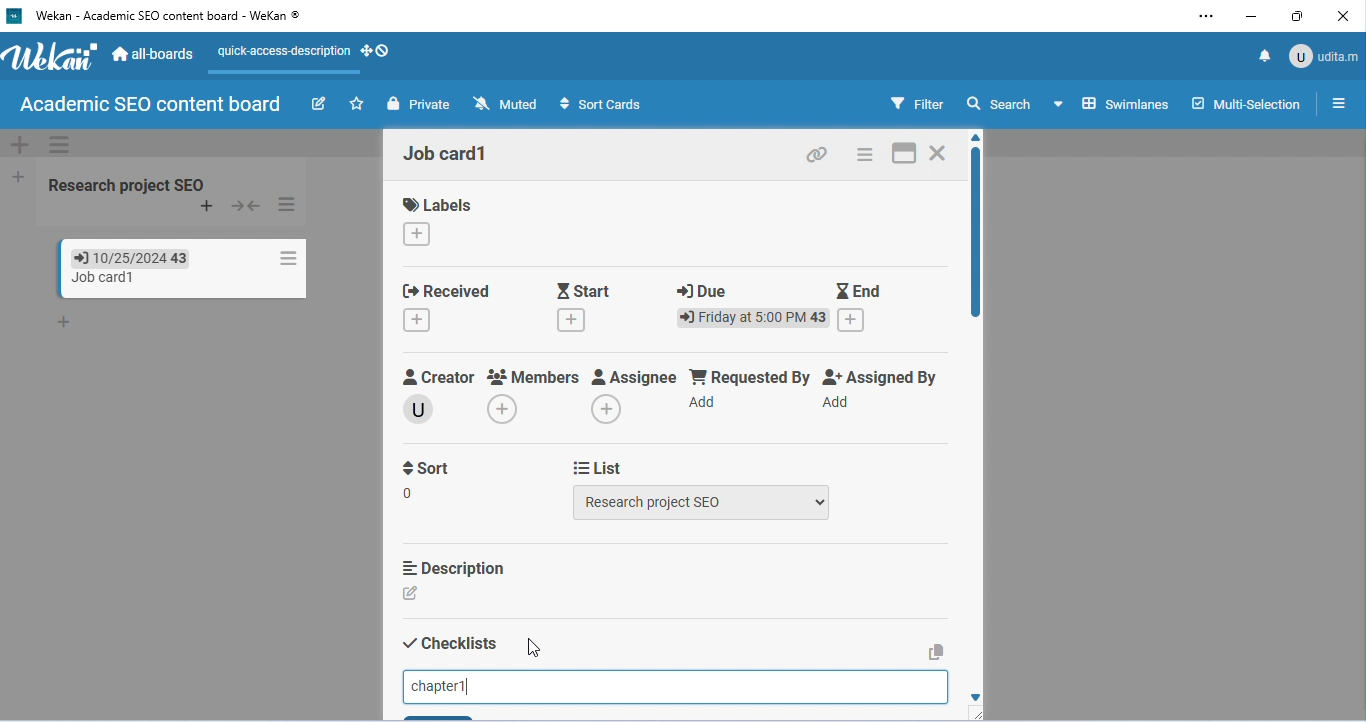  I want to click on assignee, so click(635, 378).